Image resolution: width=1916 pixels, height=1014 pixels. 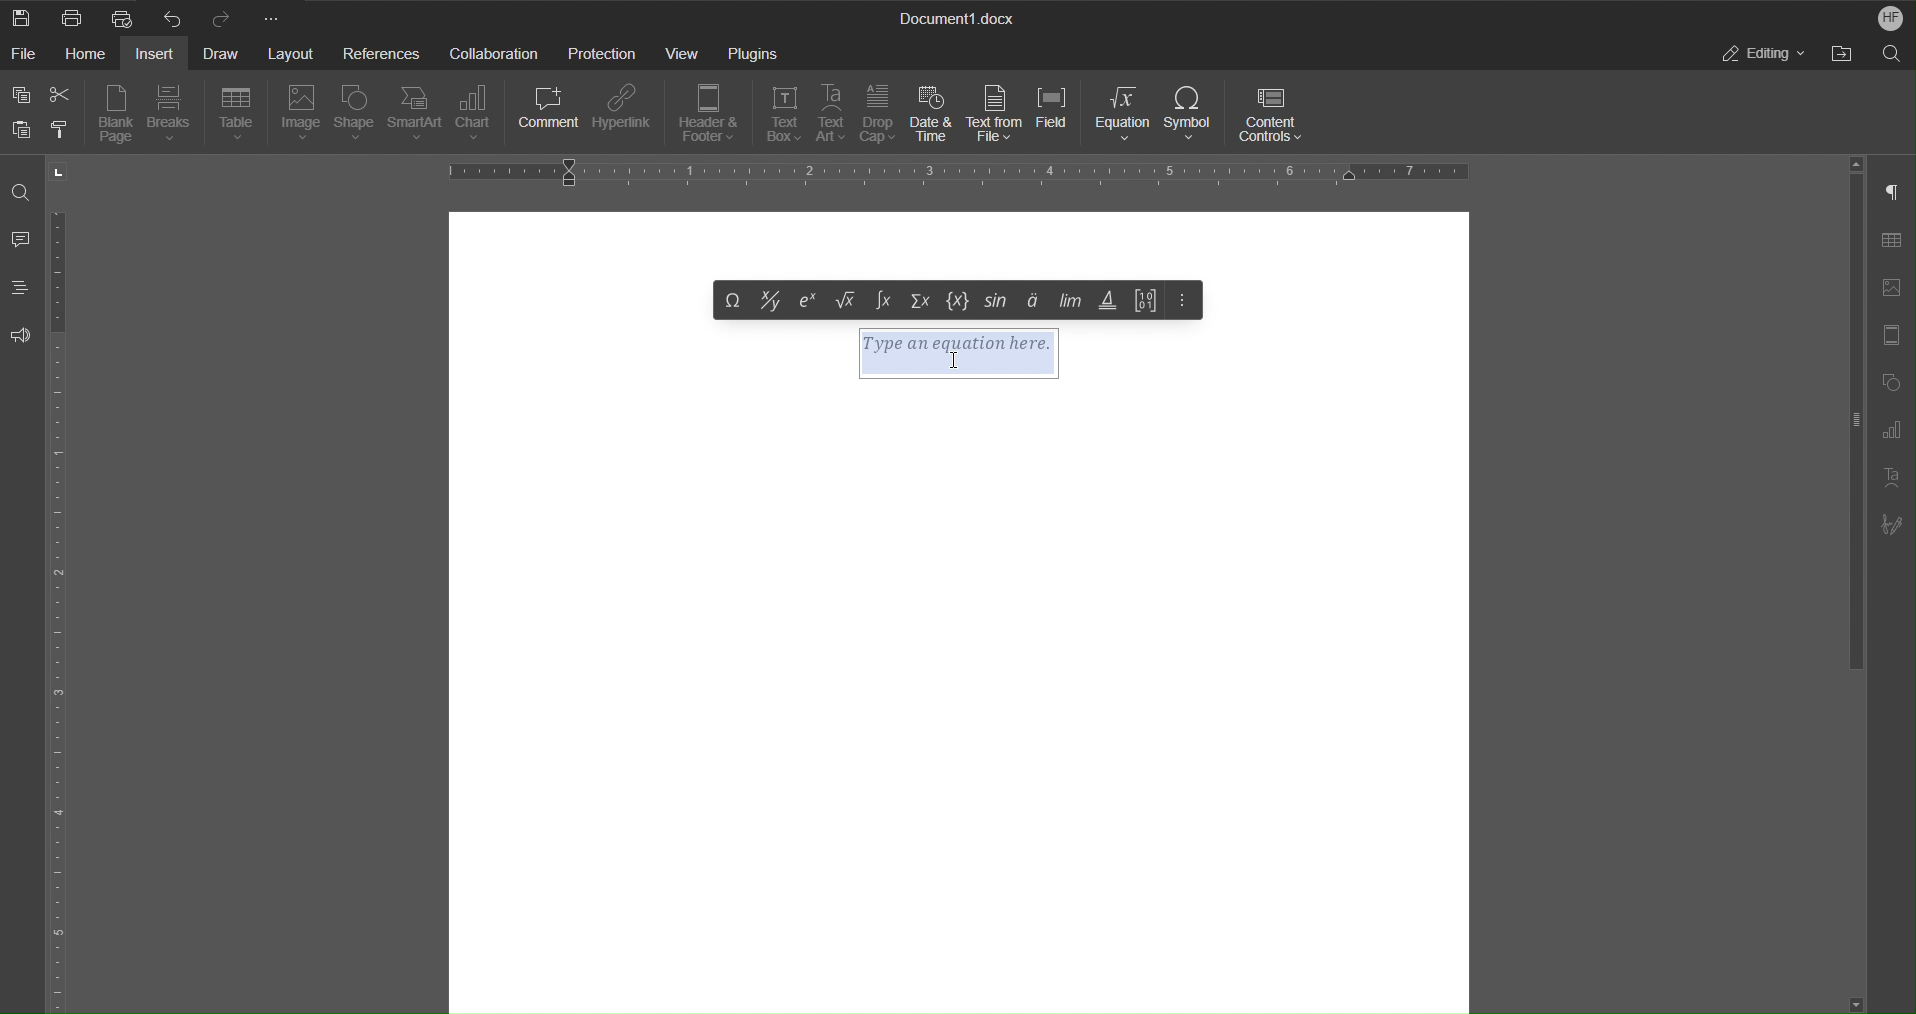 I want to click on Fraction, so click(x=769, y=300).